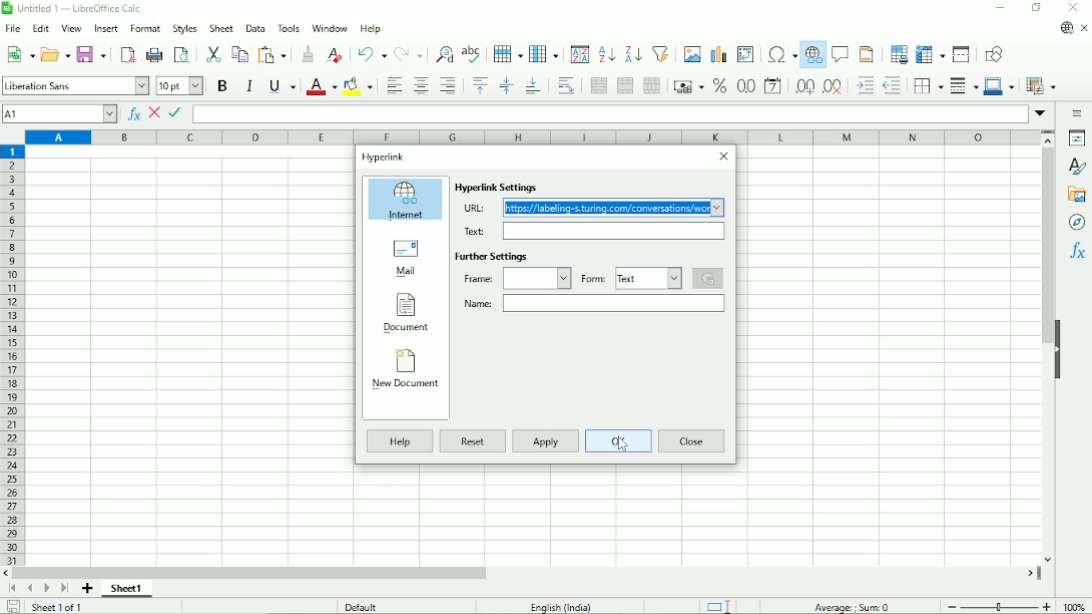 The width and height of the screenshot is (1092, 614). I want to click on Insert special characters, so click(781, 55).